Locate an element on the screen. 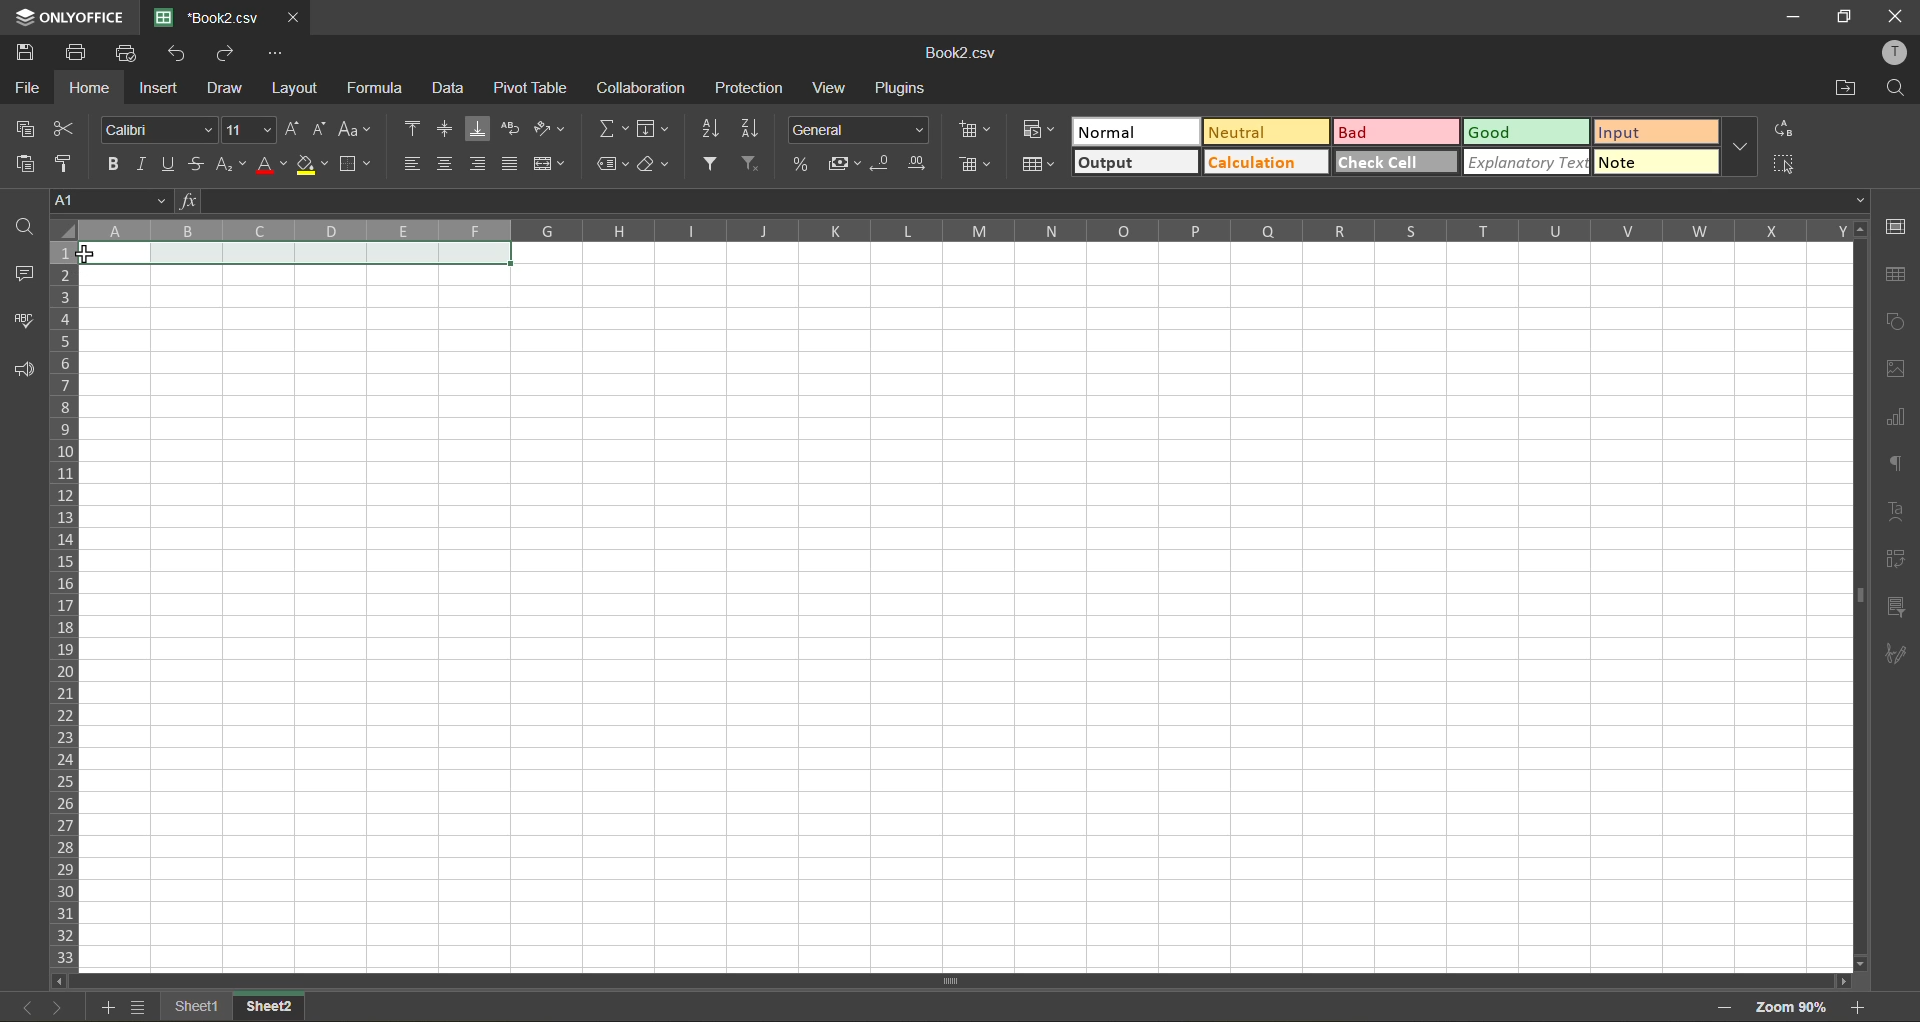  sub\superscript is located at coordinates (229, 166).